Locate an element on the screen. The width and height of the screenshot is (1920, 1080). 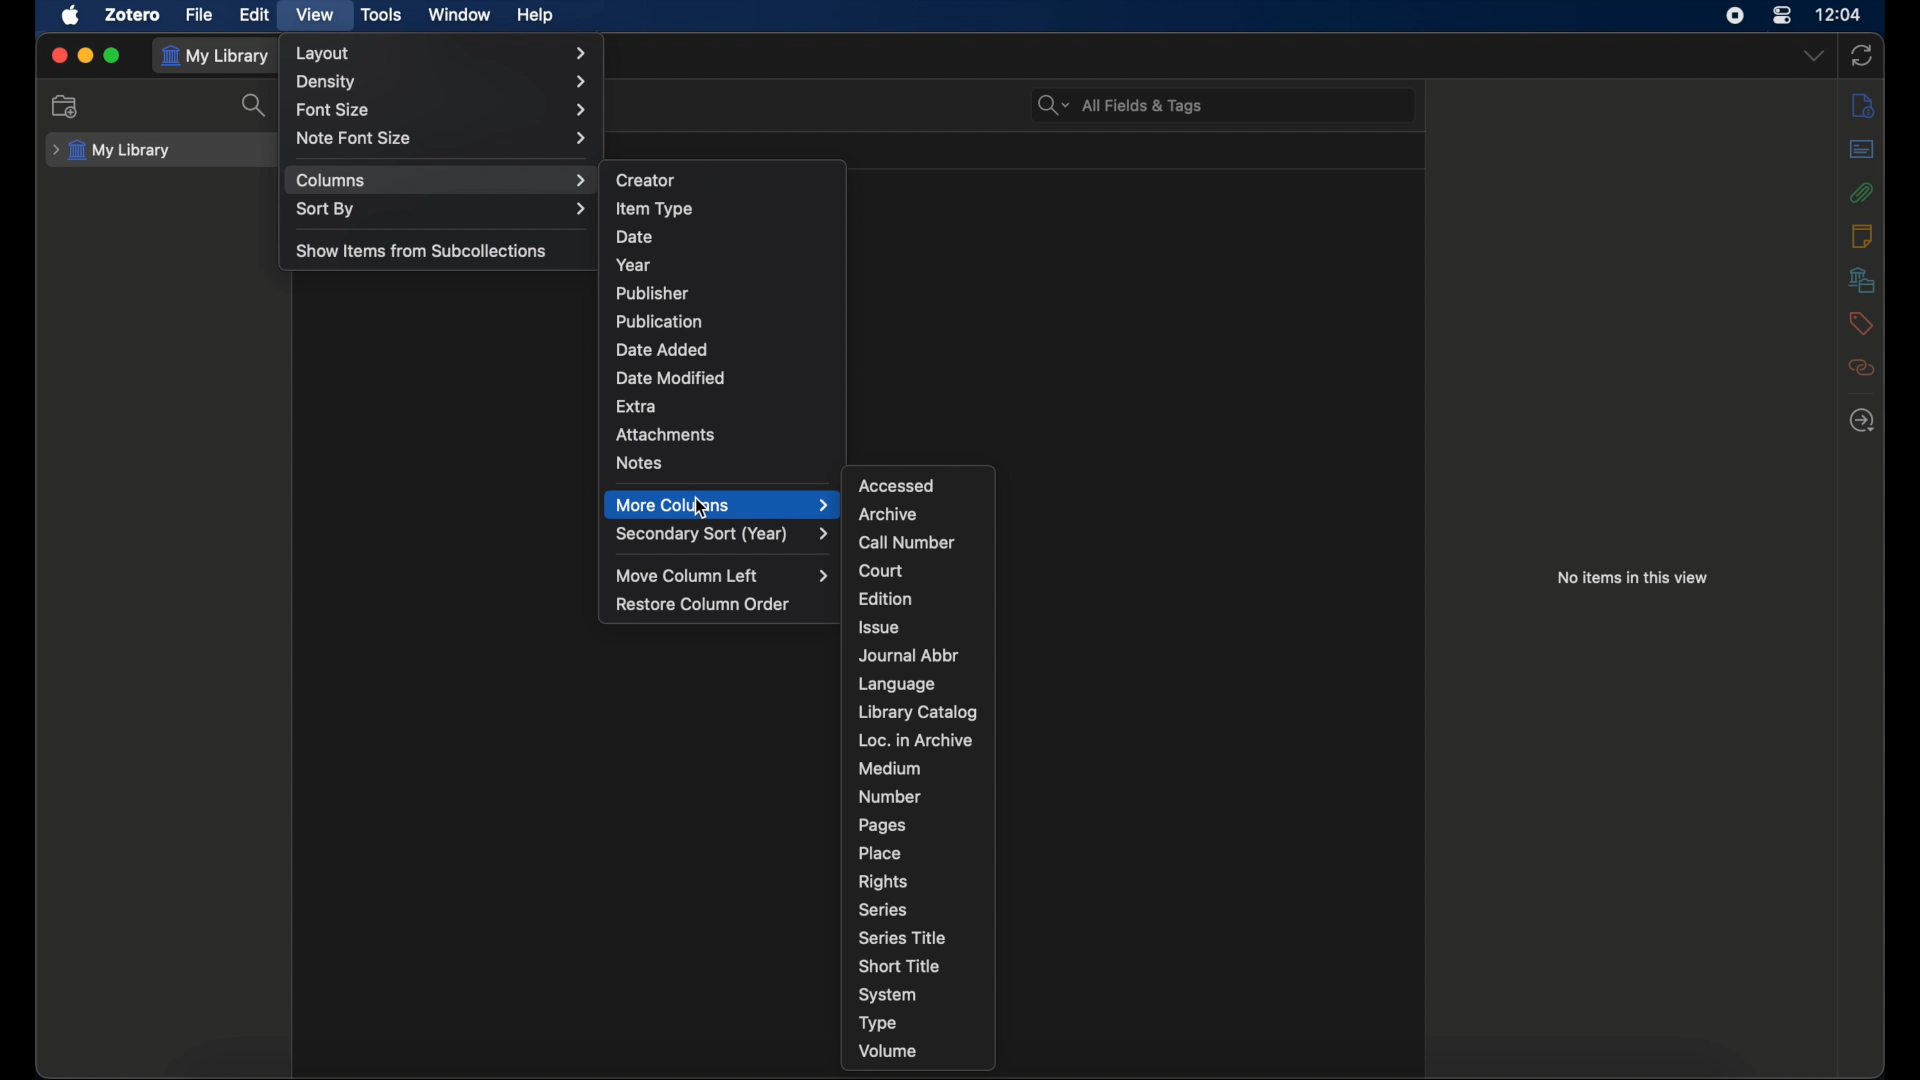
attachments is located at coordinates (1861, 193).